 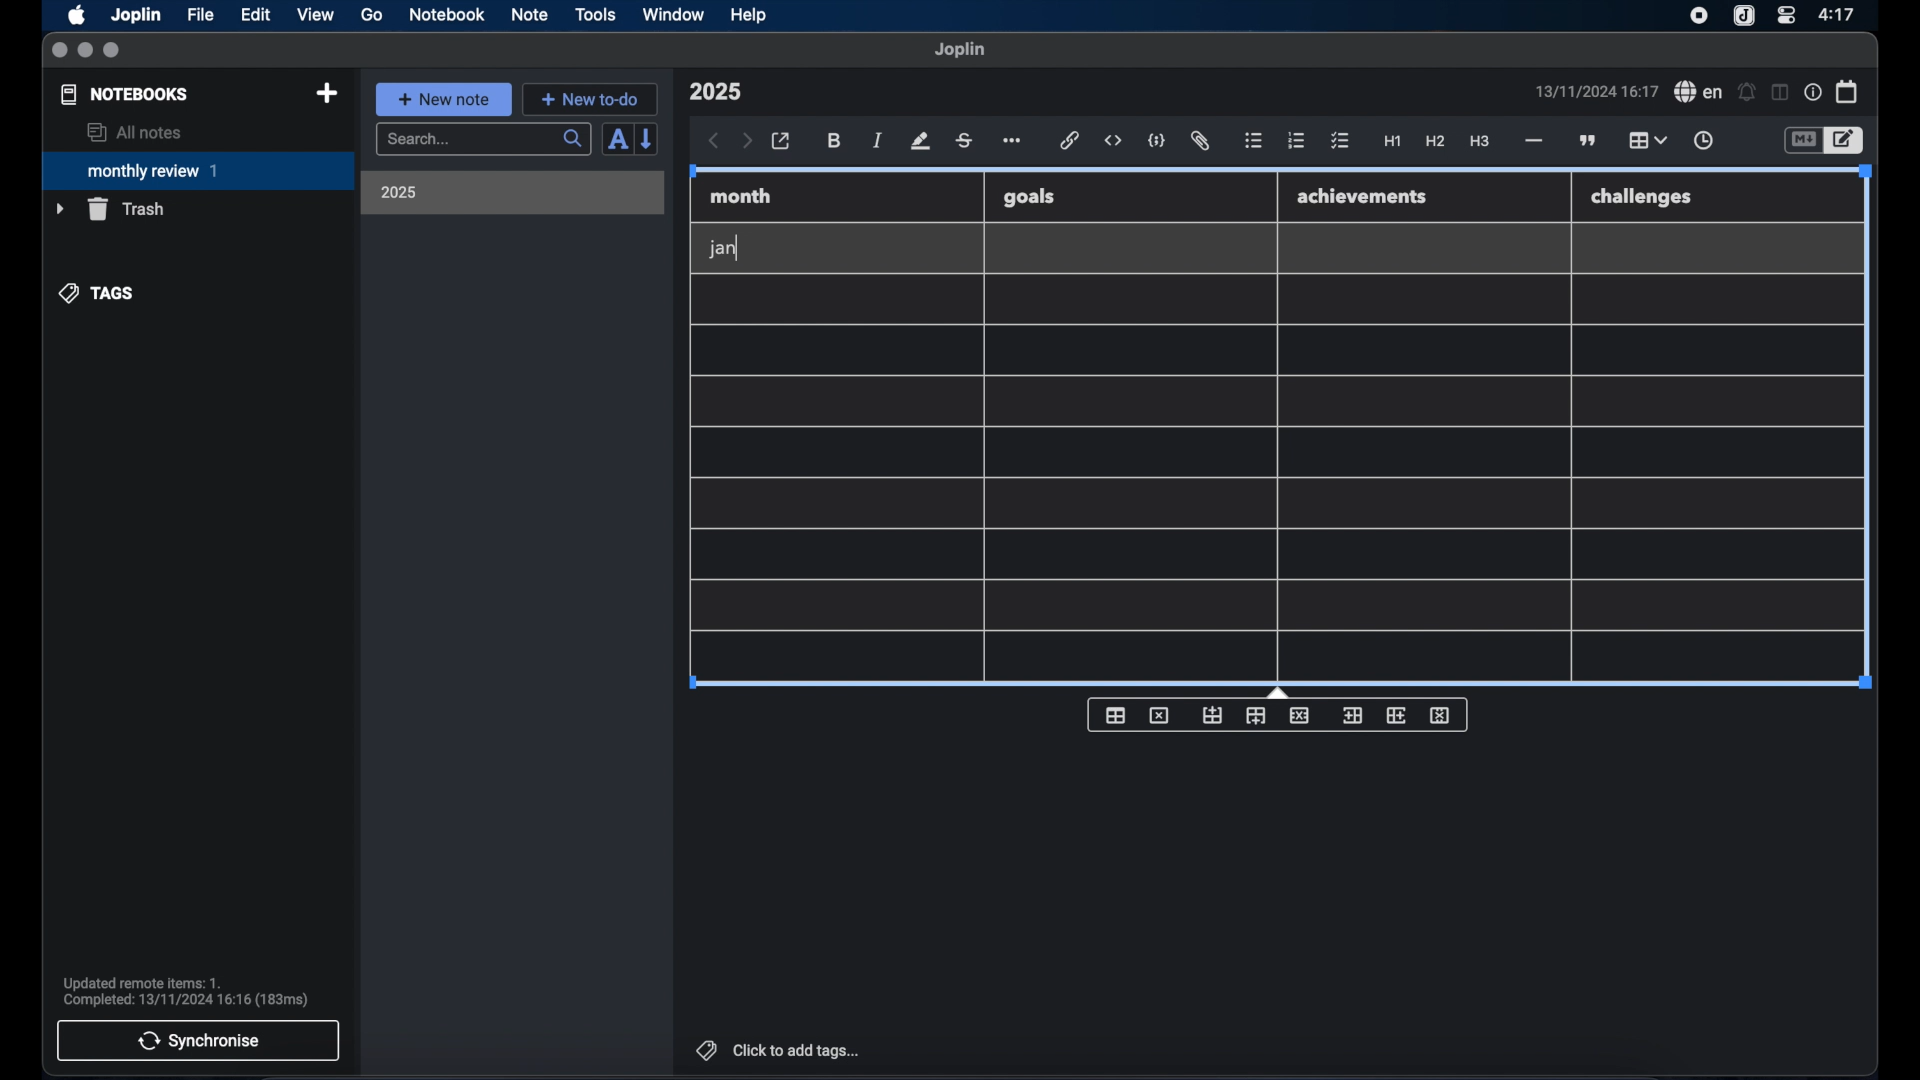 What do you see at coordinates (1839, 14) in the screenshot?
I see `time` at bounding box center [1839, 14].